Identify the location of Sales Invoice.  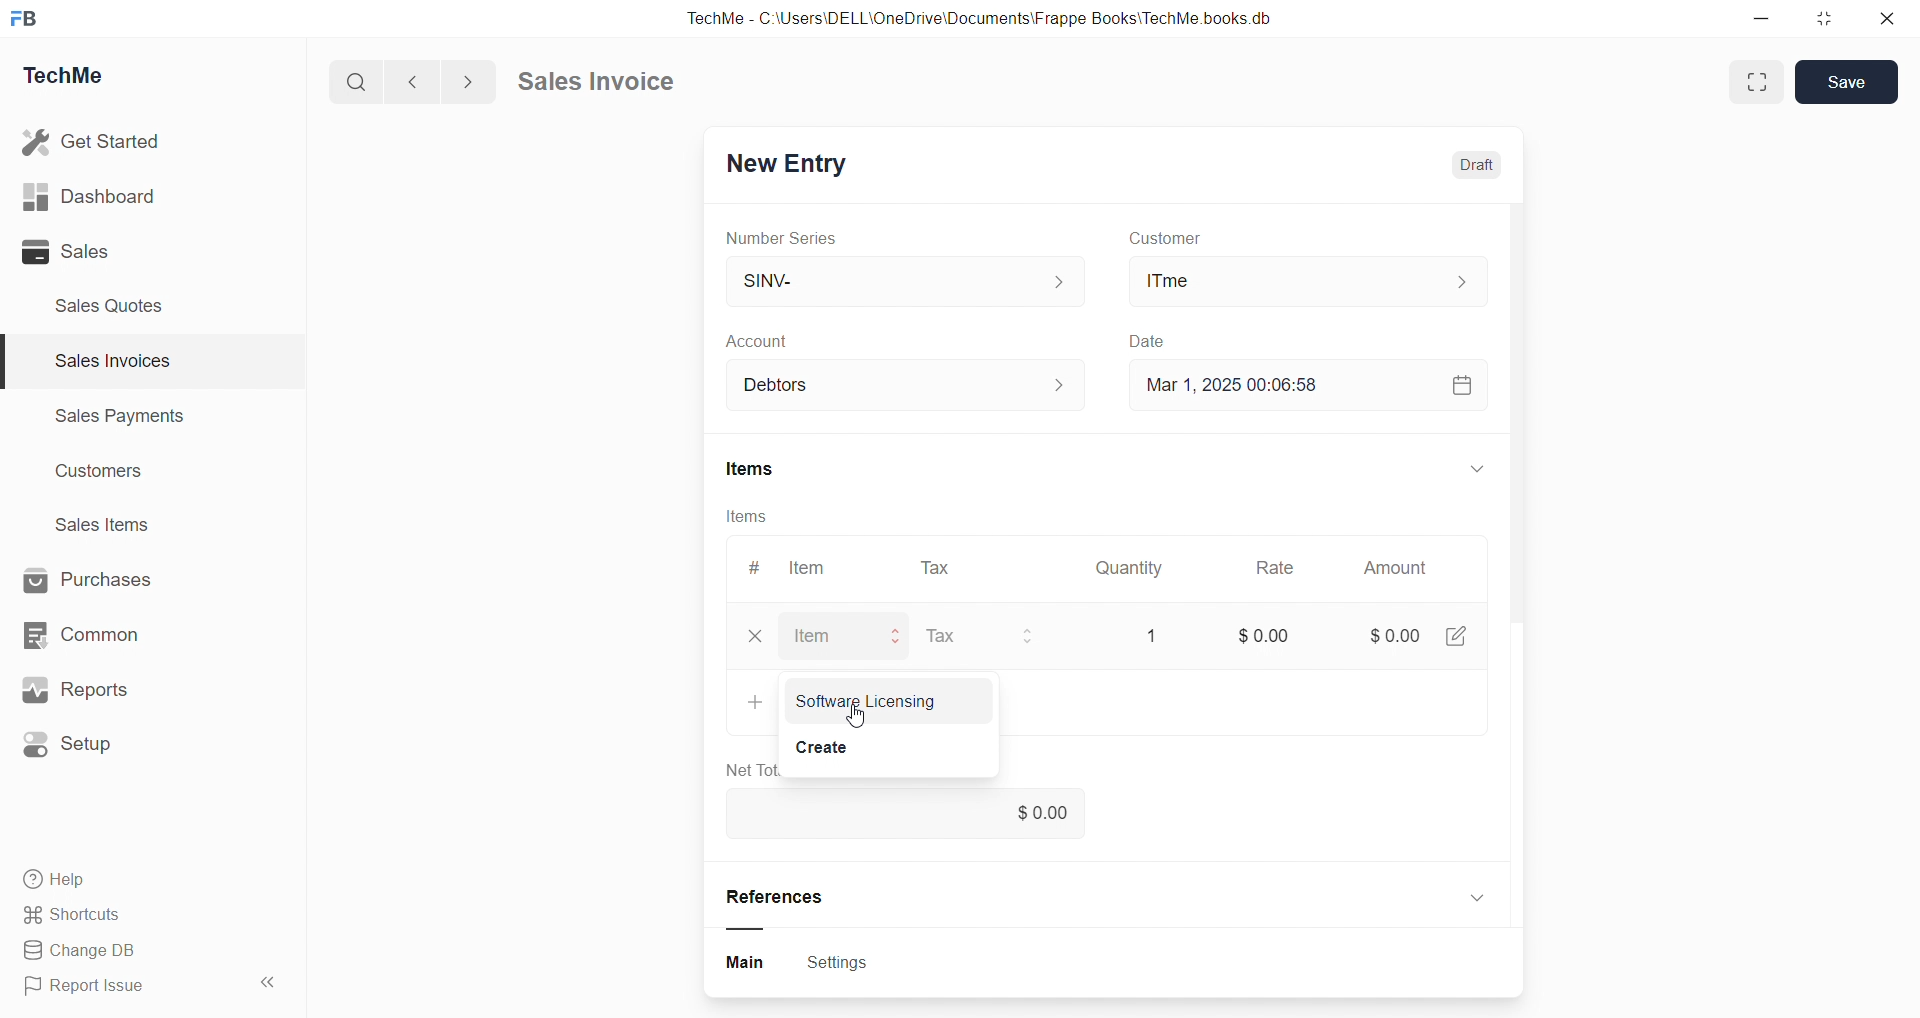
(604, 84).